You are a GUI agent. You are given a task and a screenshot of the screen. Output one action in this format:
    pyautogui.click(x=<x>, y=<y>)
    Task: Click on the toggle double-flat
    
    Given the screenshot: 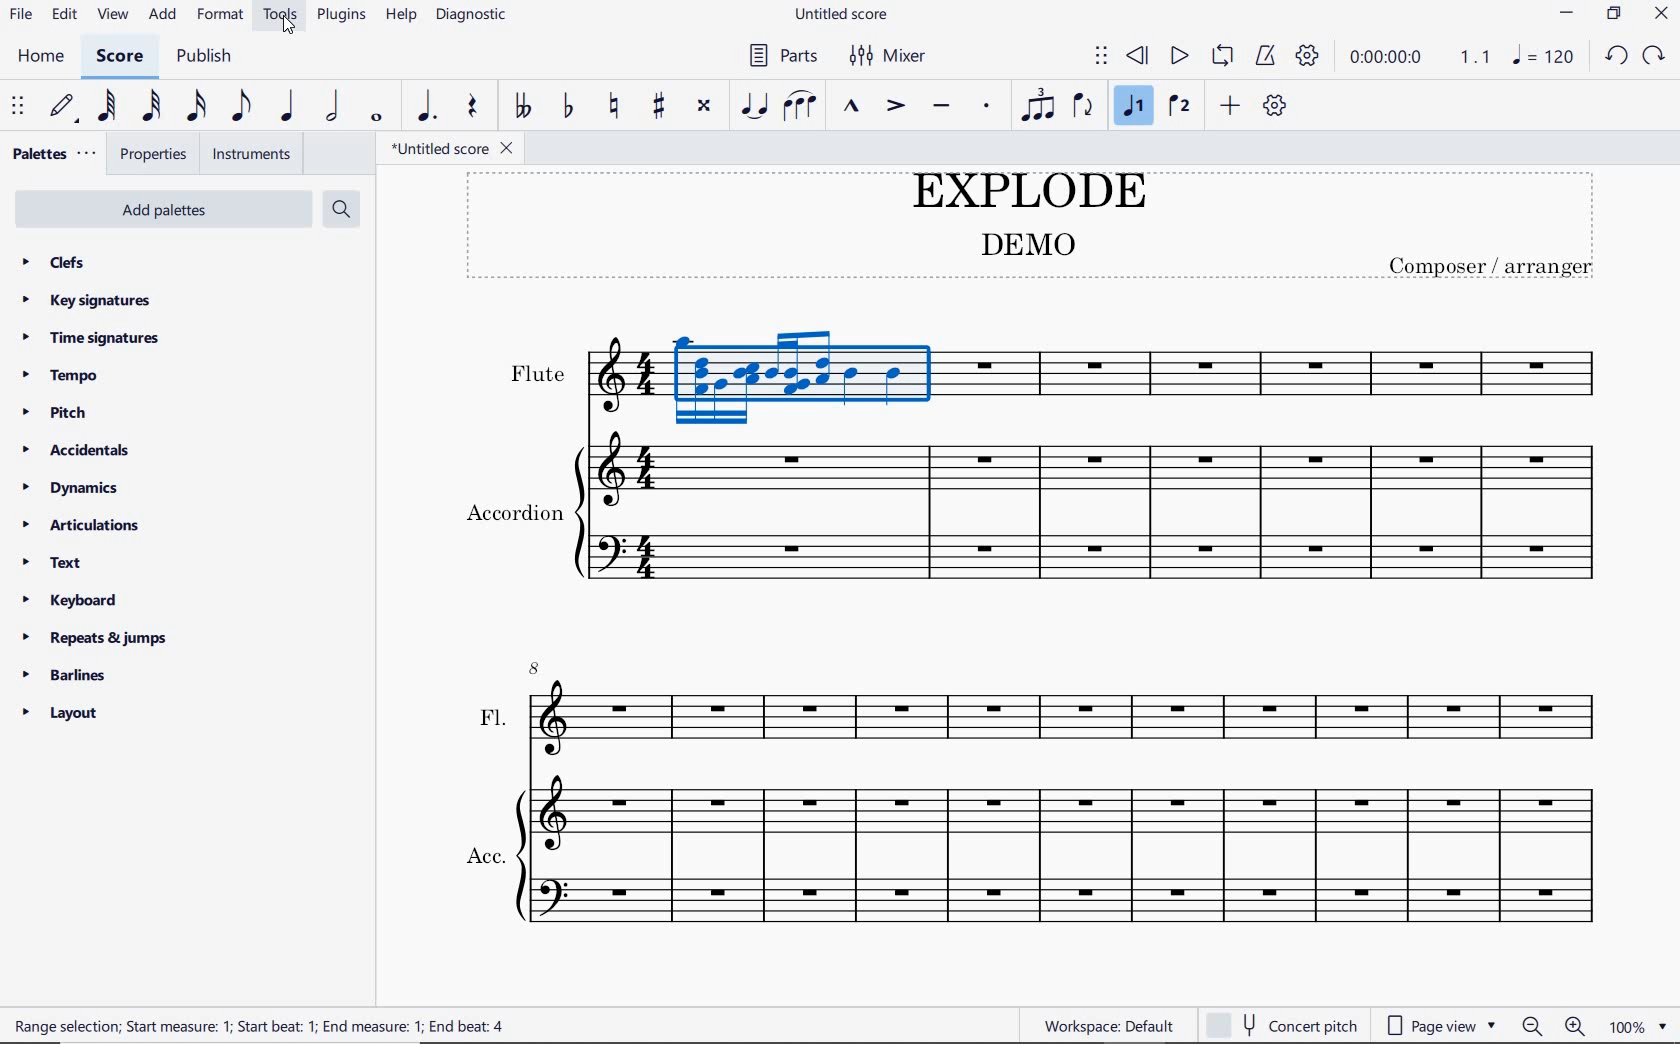 What is the action you would take?
    pyautogui.click(x=520, y=106)
    